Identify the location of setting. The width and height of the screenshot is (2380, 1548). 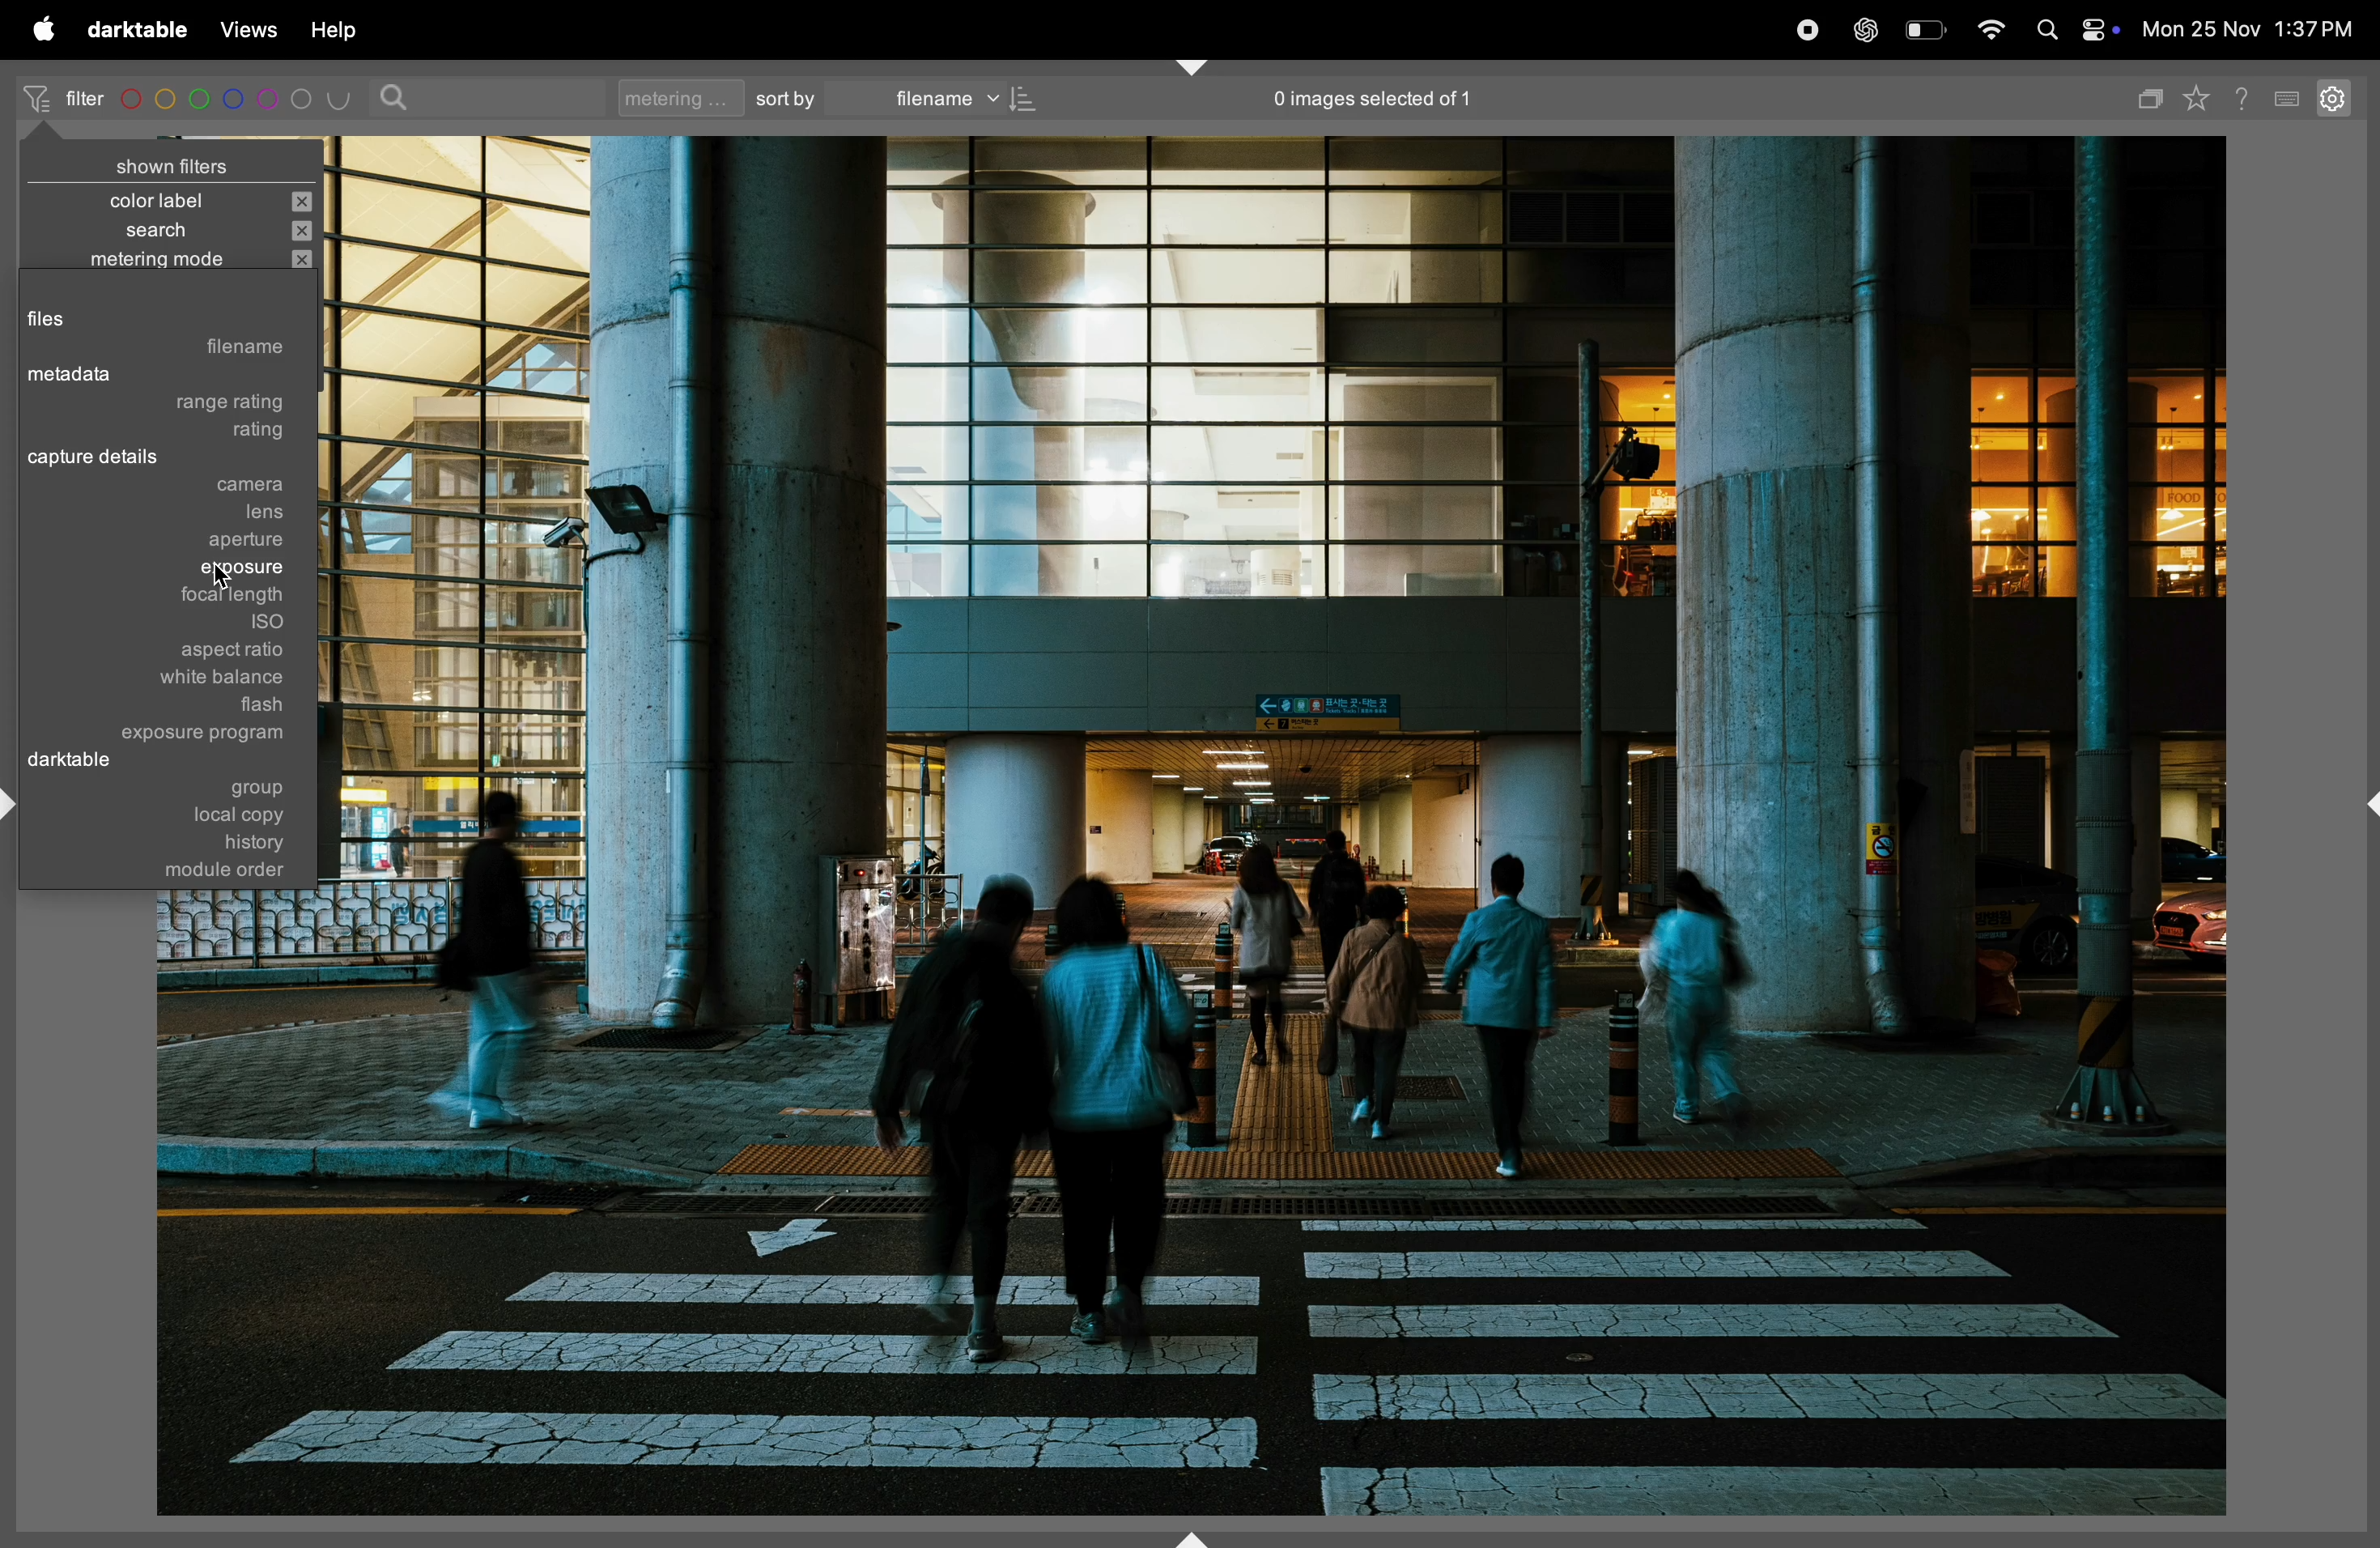
(2339, 100).